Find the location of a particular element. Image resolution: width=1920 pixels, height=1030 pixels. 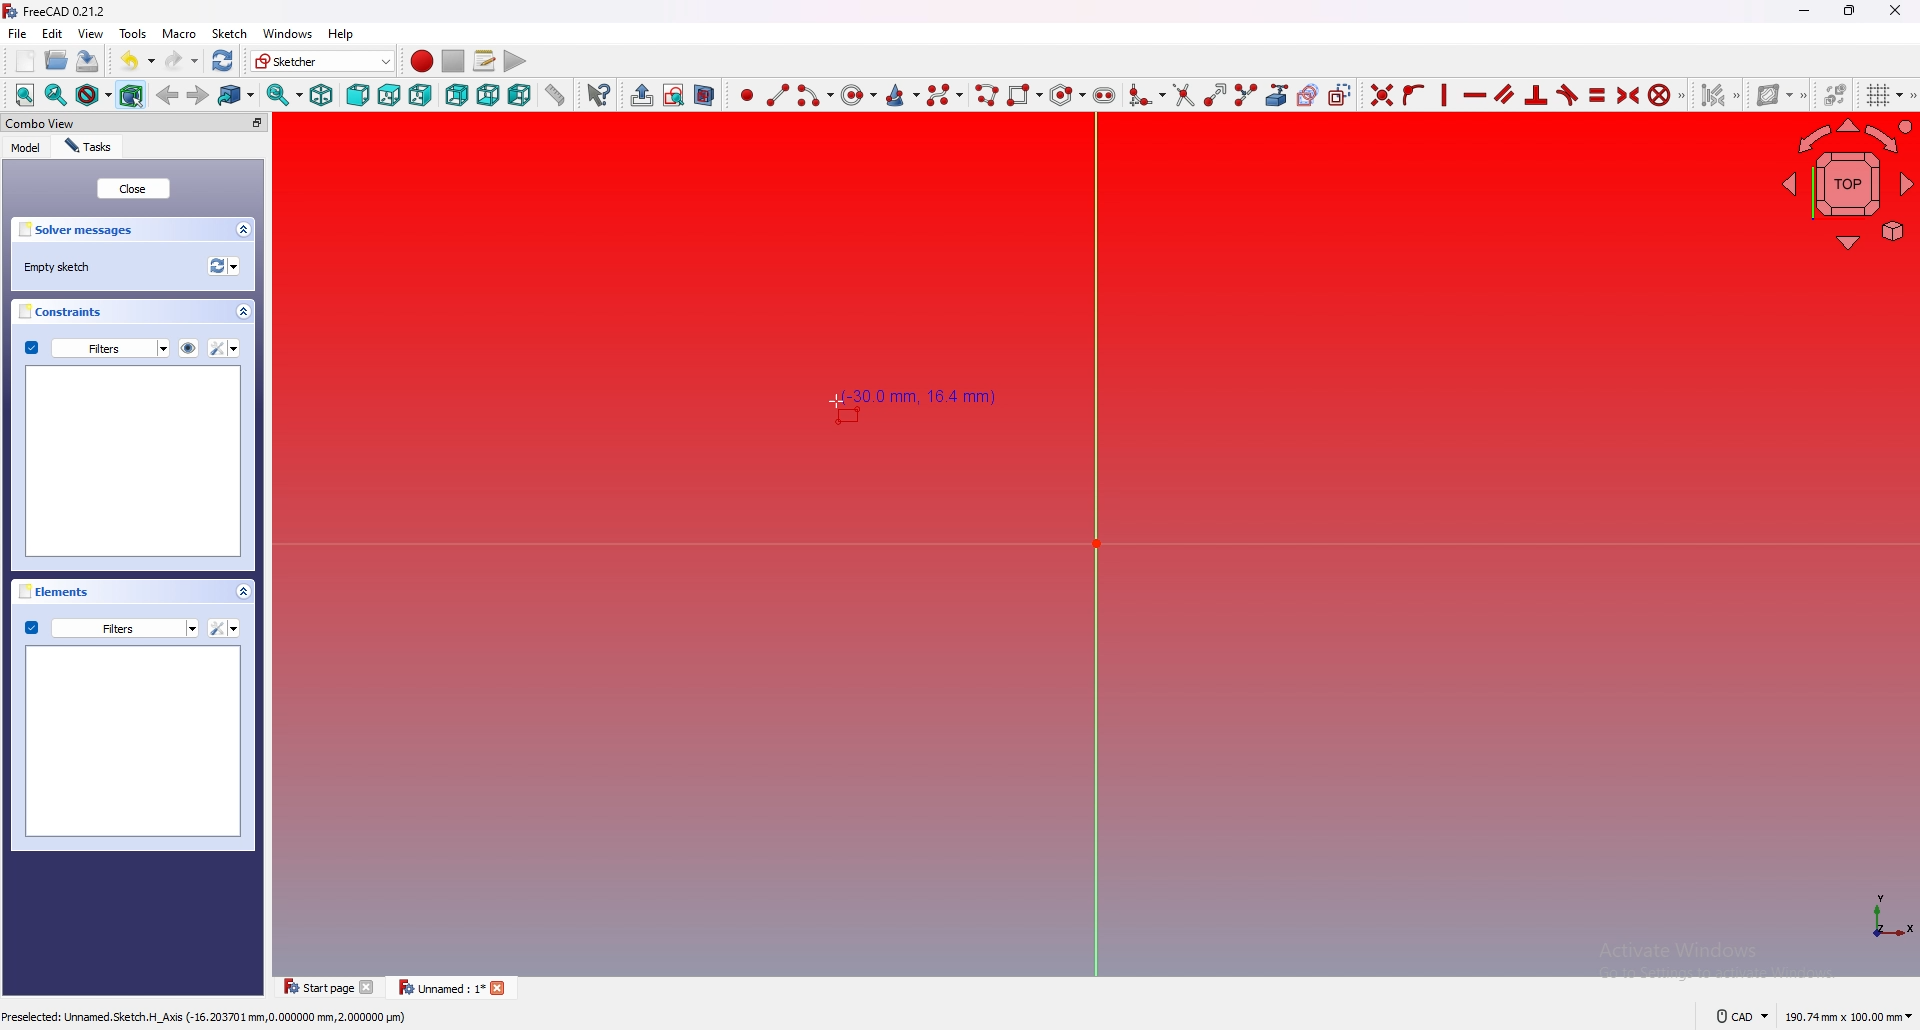

cad navigation is located at coordinates (1743, 1016).